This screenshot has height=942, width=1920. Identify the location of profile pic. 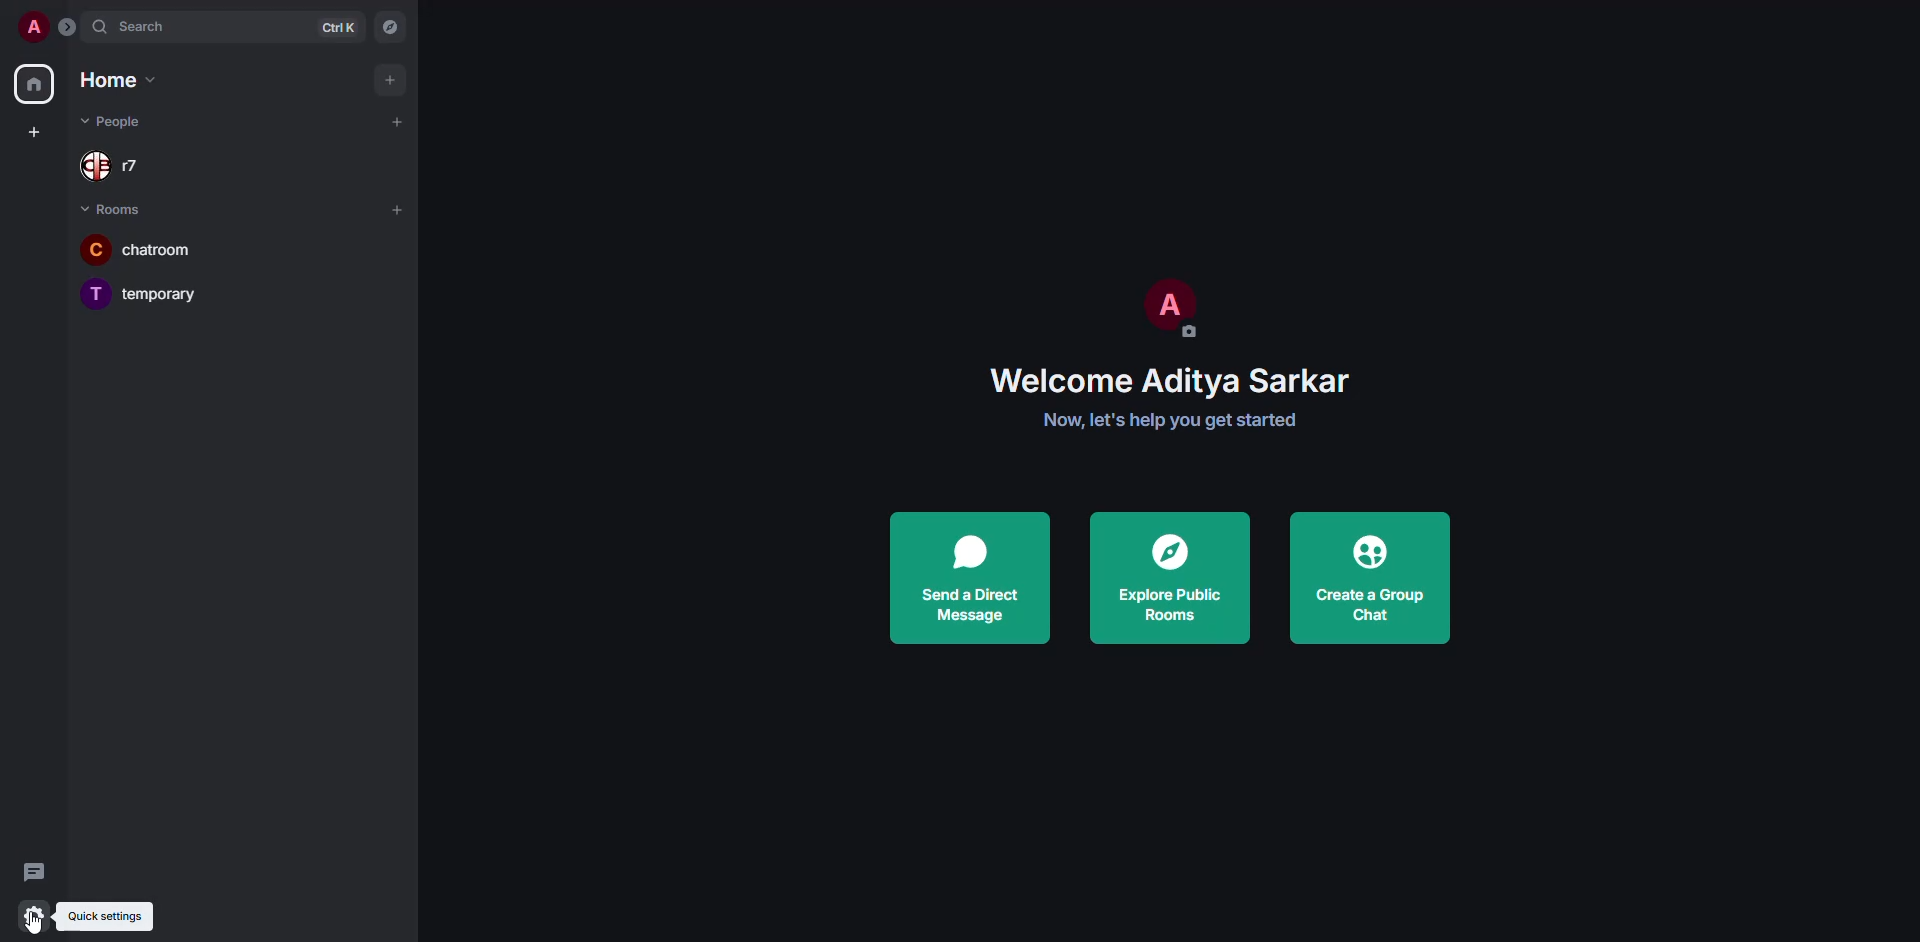
(1167, 305).